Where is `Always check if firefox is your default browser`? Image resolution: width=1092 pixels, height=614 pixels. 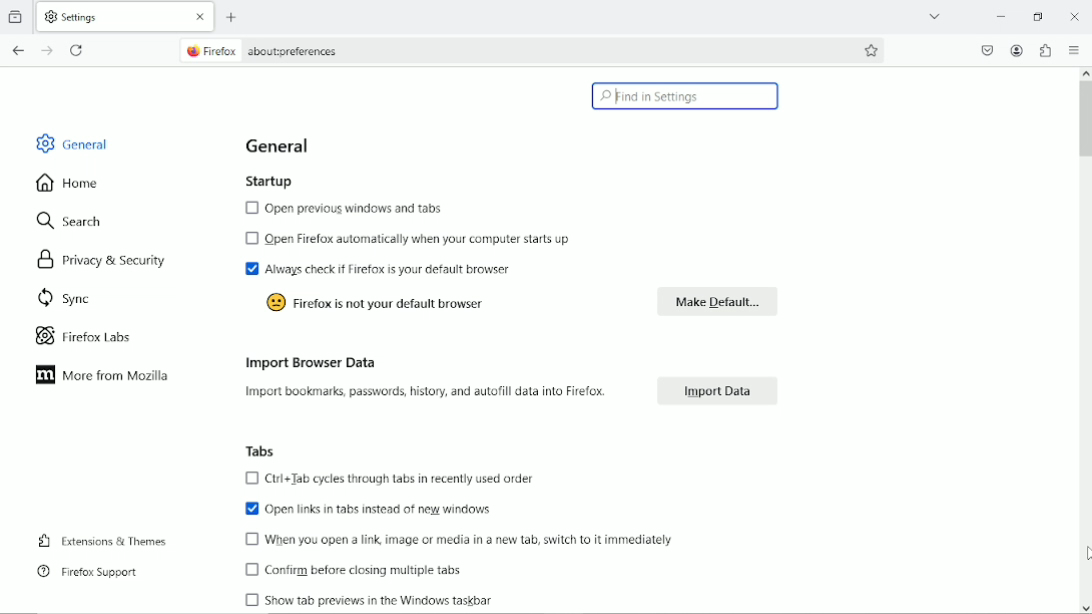 Always check if firefox is your default browser is located at coordinates (389, 271).